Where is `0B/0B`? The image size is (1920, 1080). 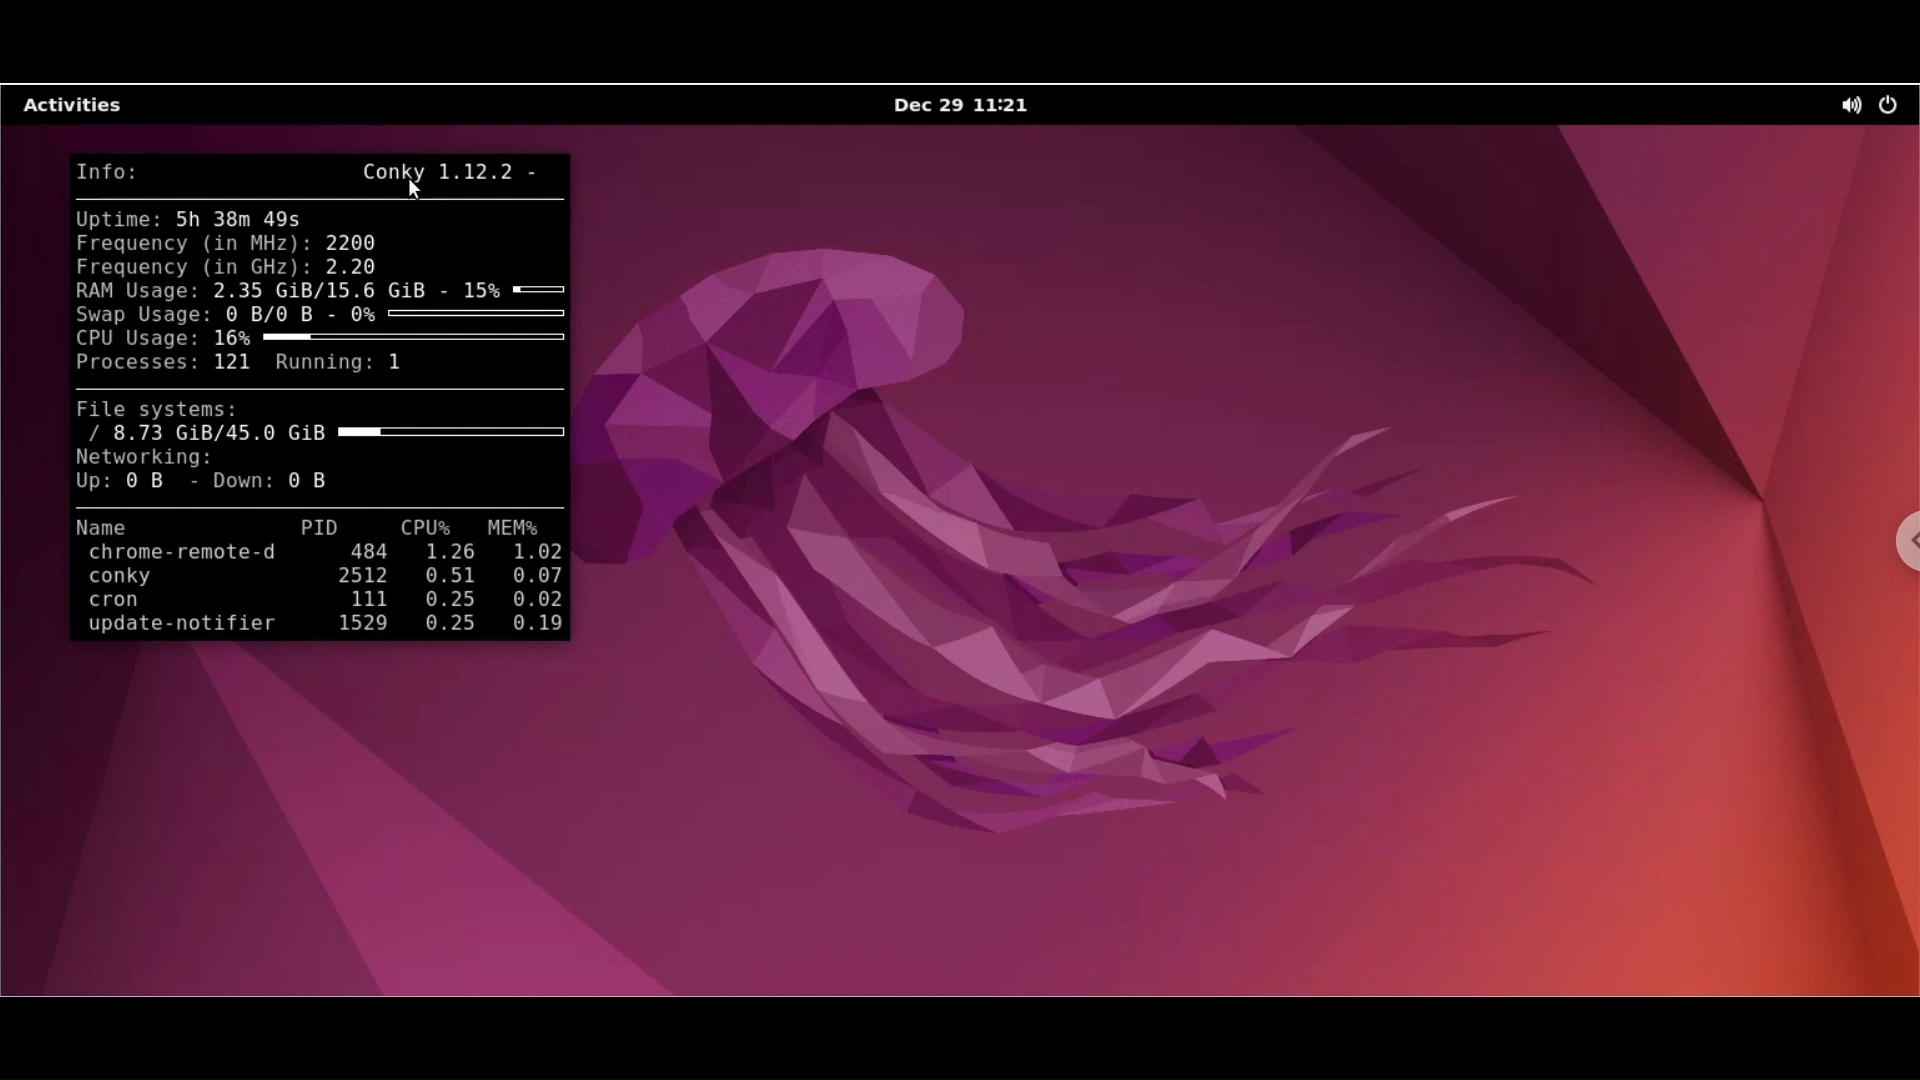
0B/0B is located at coordinates (277, 316).